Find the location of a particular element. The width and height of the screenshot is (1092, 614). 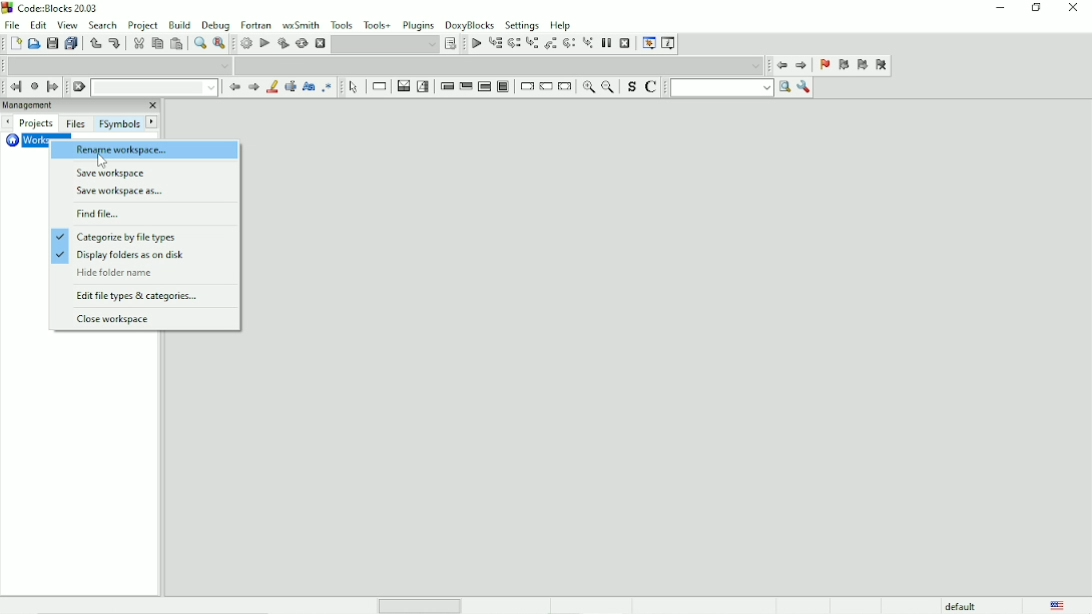

Show options window is located at coordinates (803, 87).